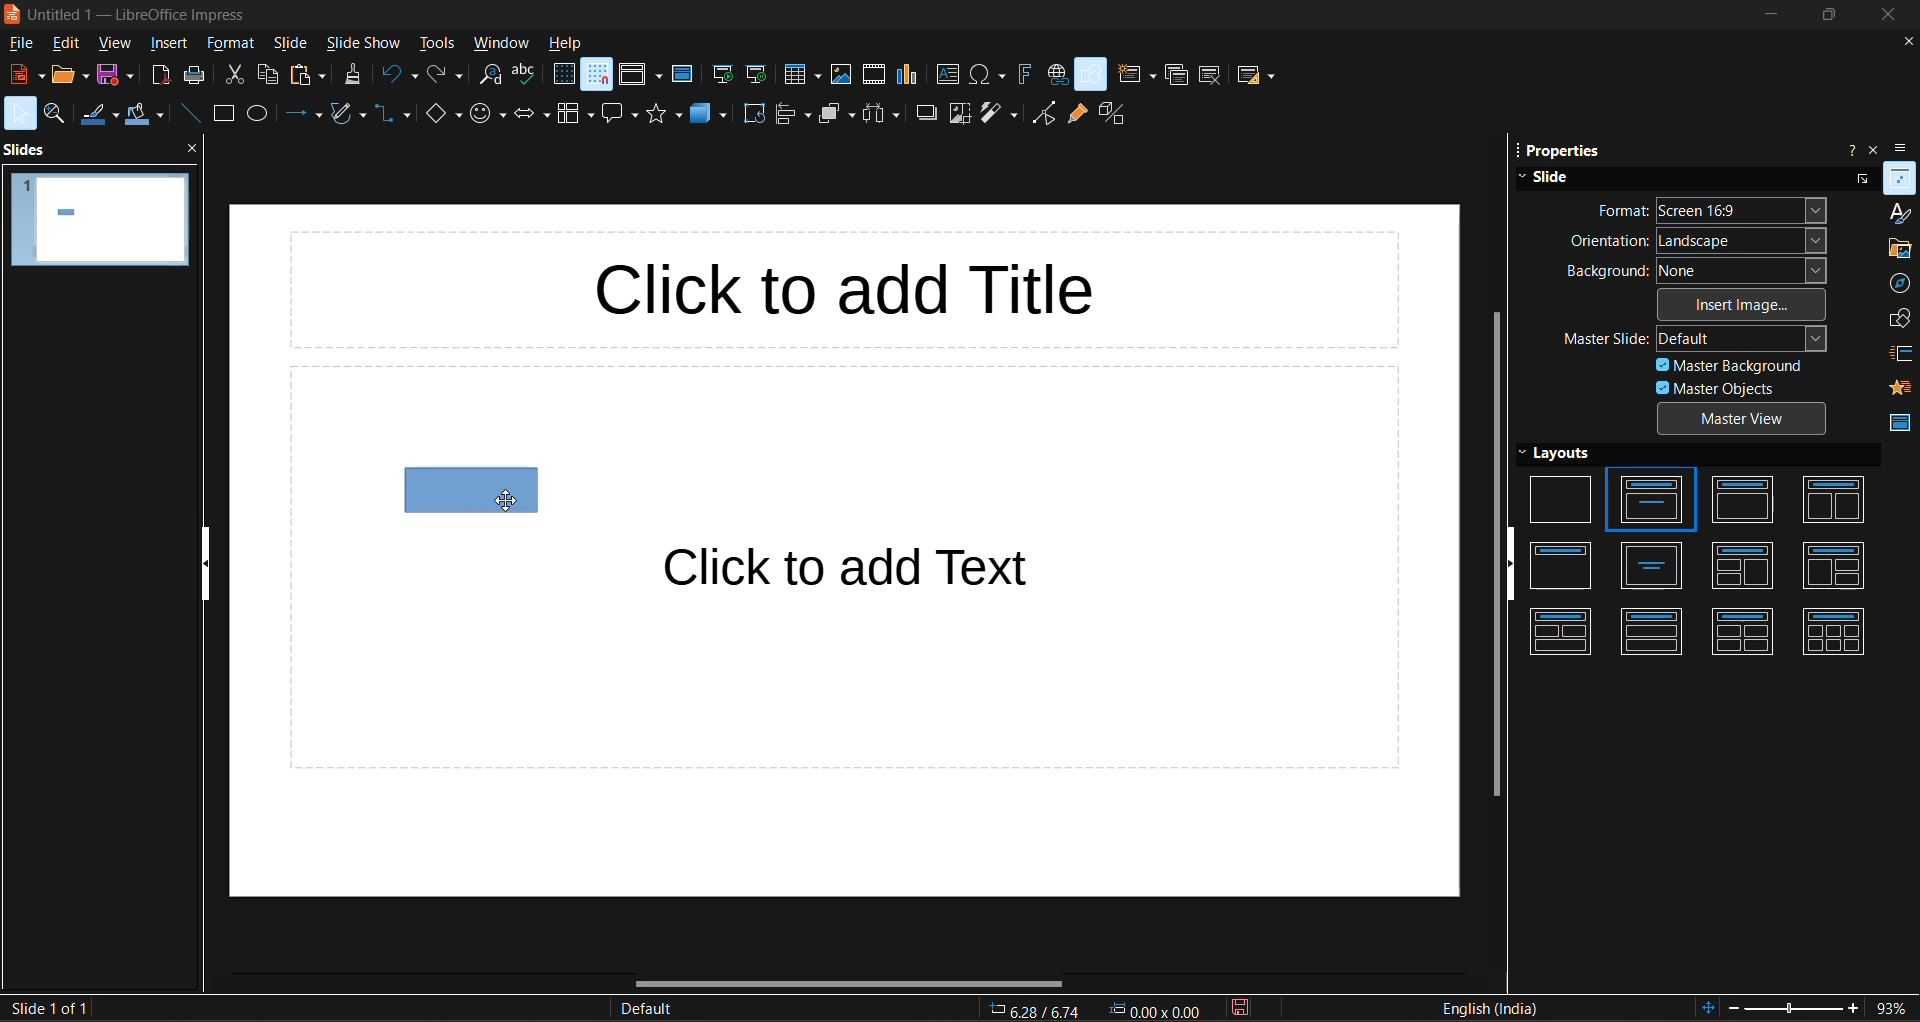 The width and height of the screenshot is (1920, 1022). What do you see at coordinates (28, 152) in the screenshot?
I see `slides` at bounding box center [28, 152].